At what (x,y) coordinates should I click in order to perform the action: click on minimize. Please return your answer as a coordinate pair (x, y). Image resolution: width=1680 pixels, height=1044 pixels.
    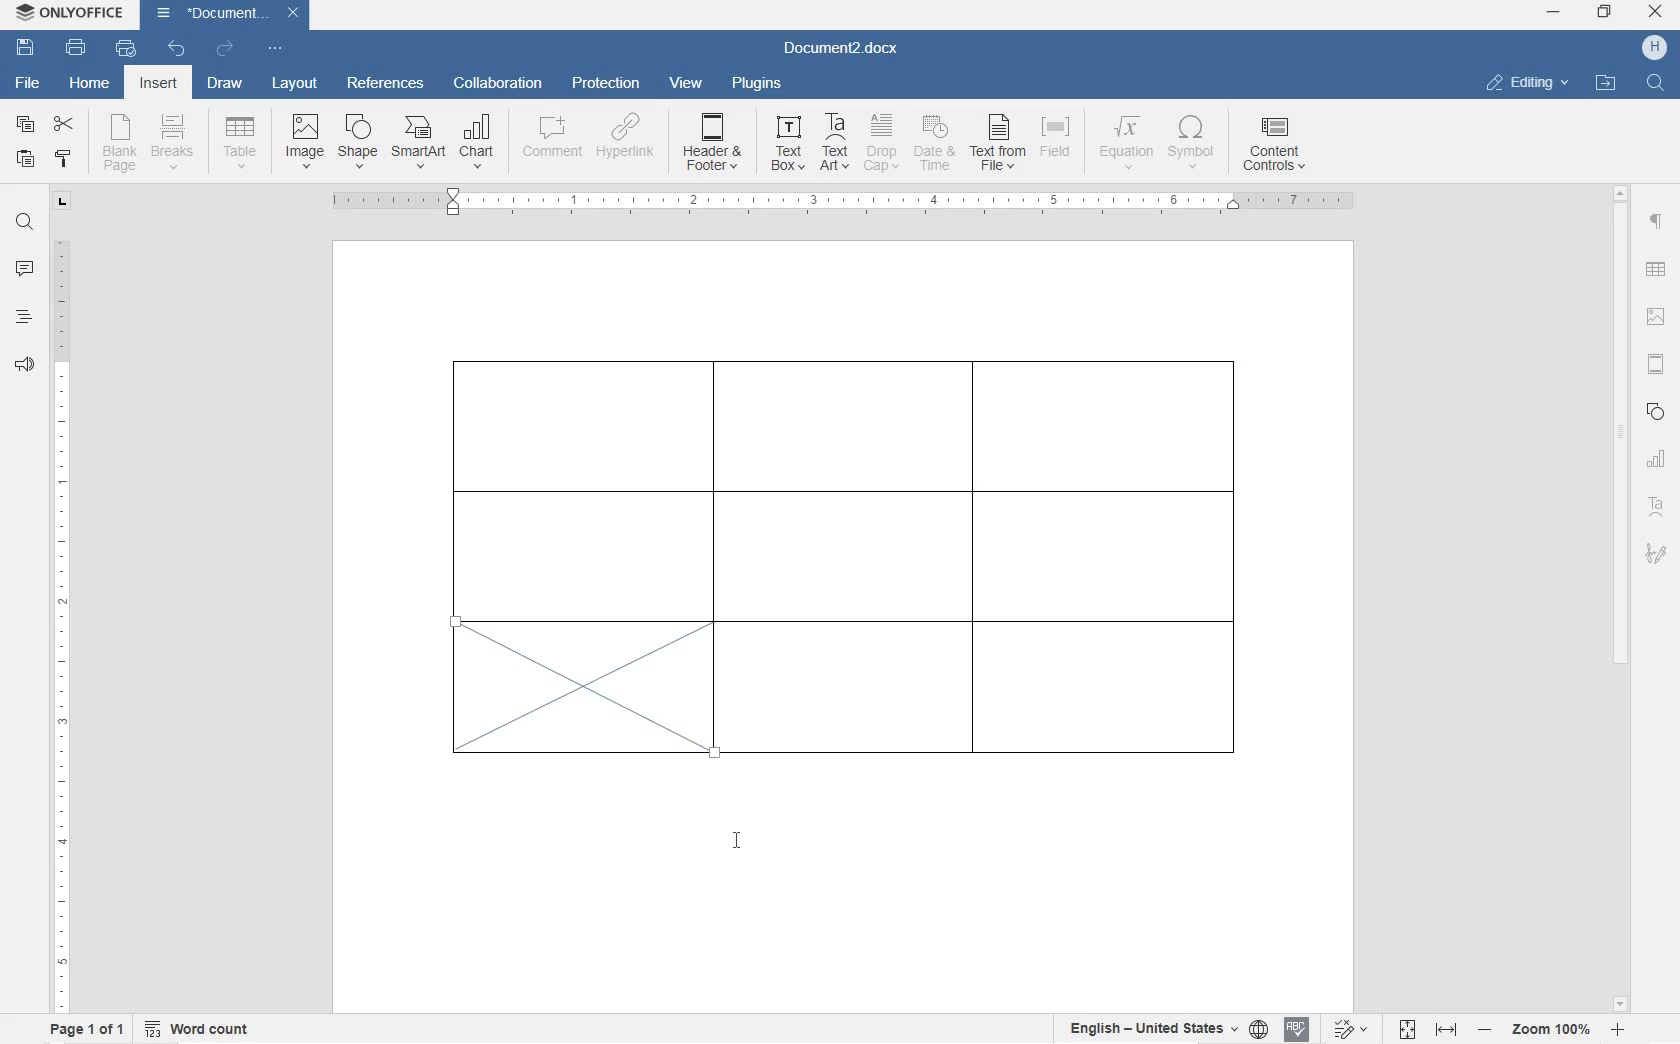
    Looking at the image, I should click on (1553, 12).